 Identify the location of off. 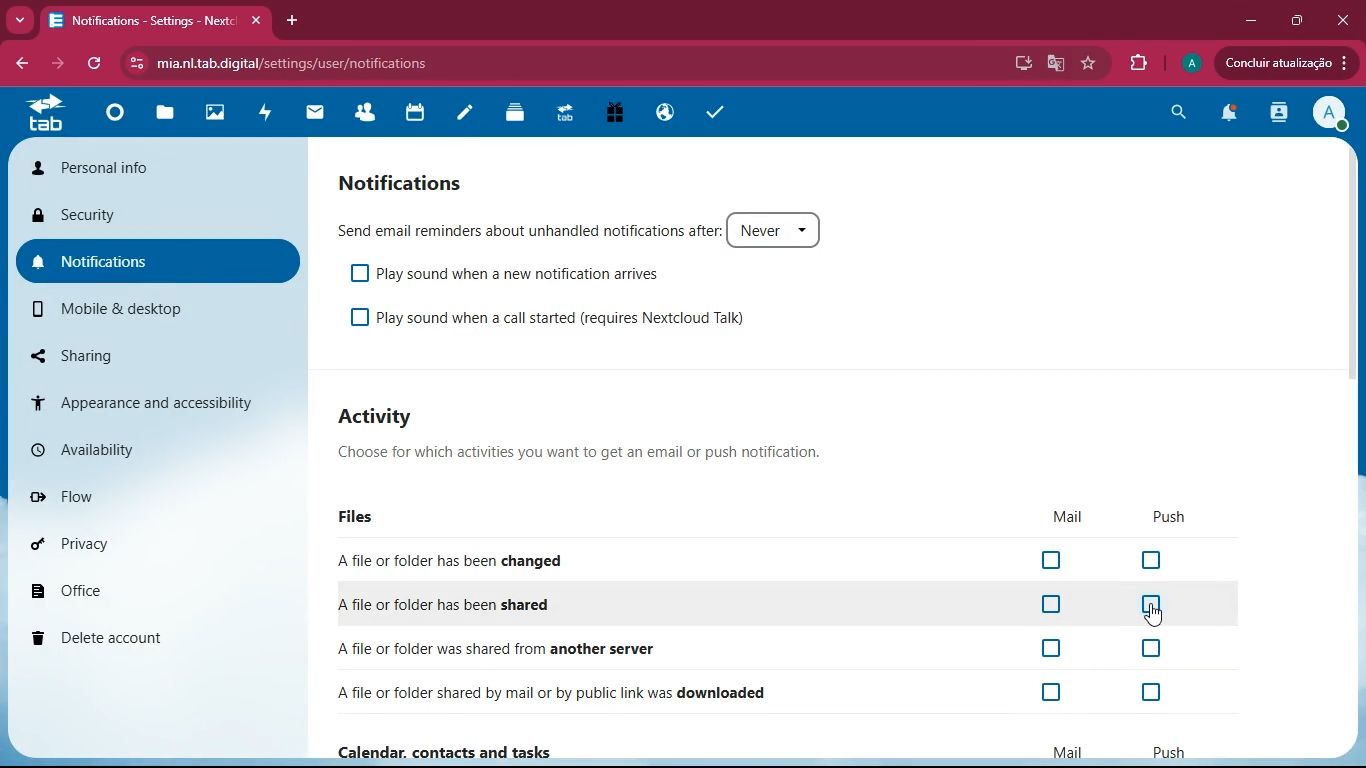
(1154, 562).